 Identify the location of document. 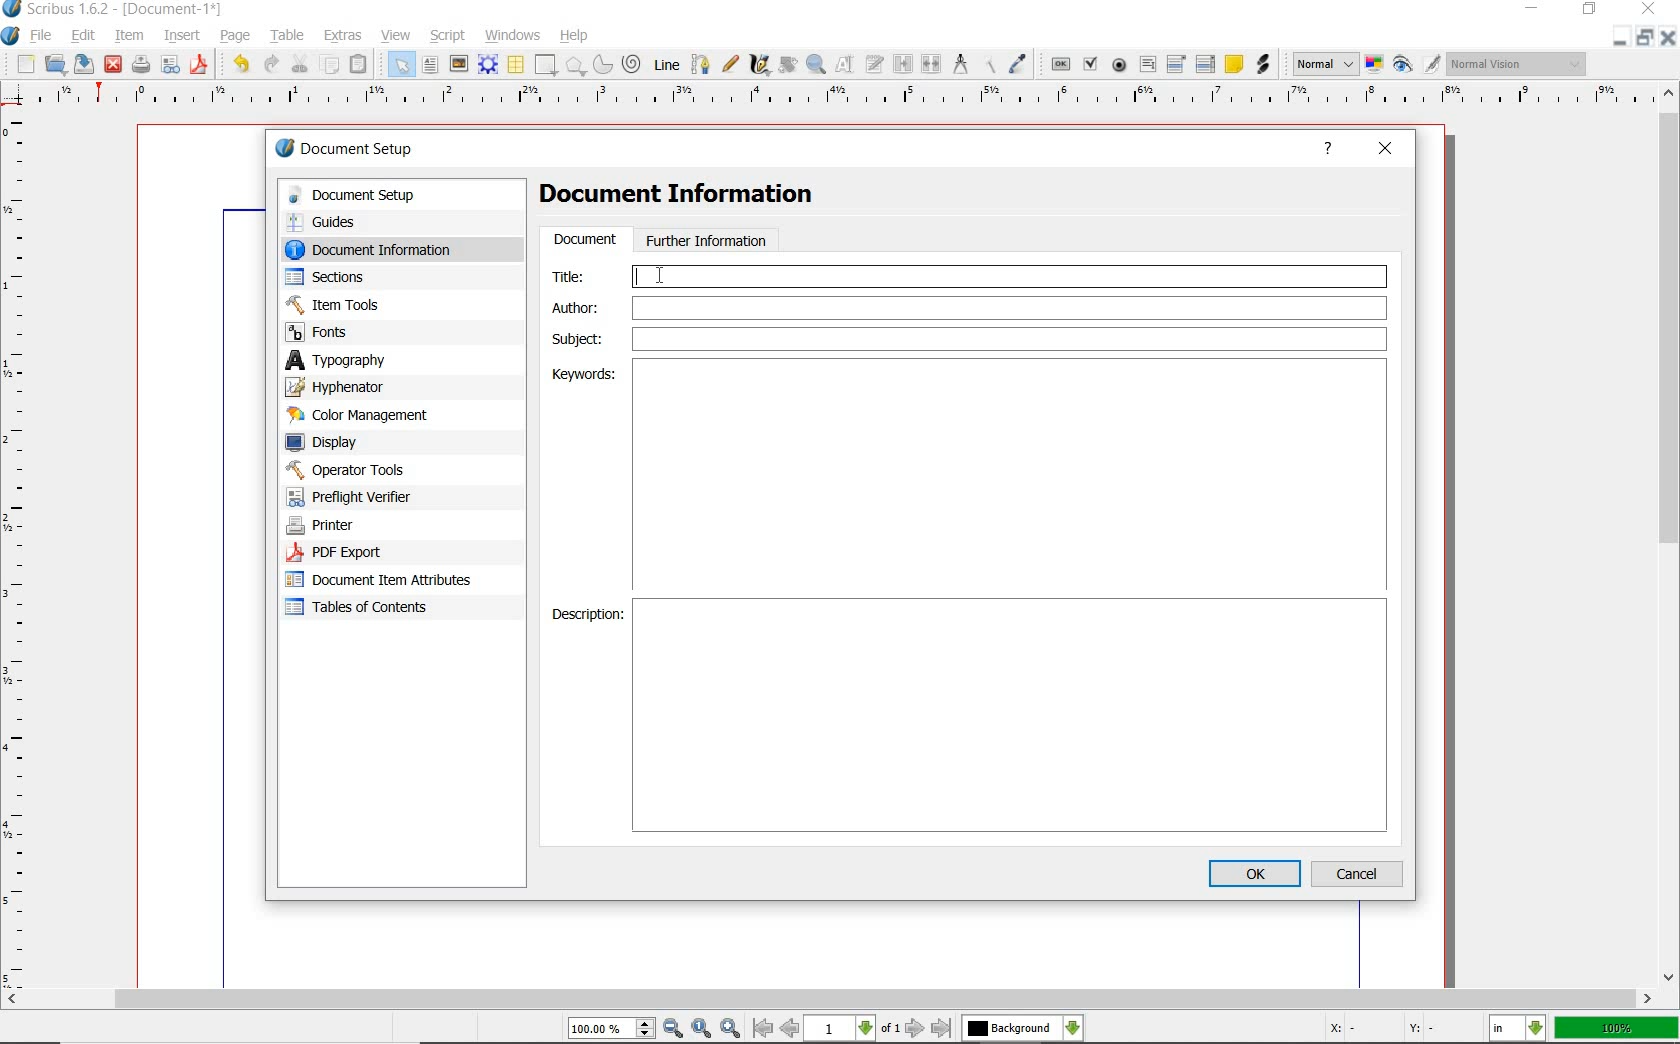
(584, 240).